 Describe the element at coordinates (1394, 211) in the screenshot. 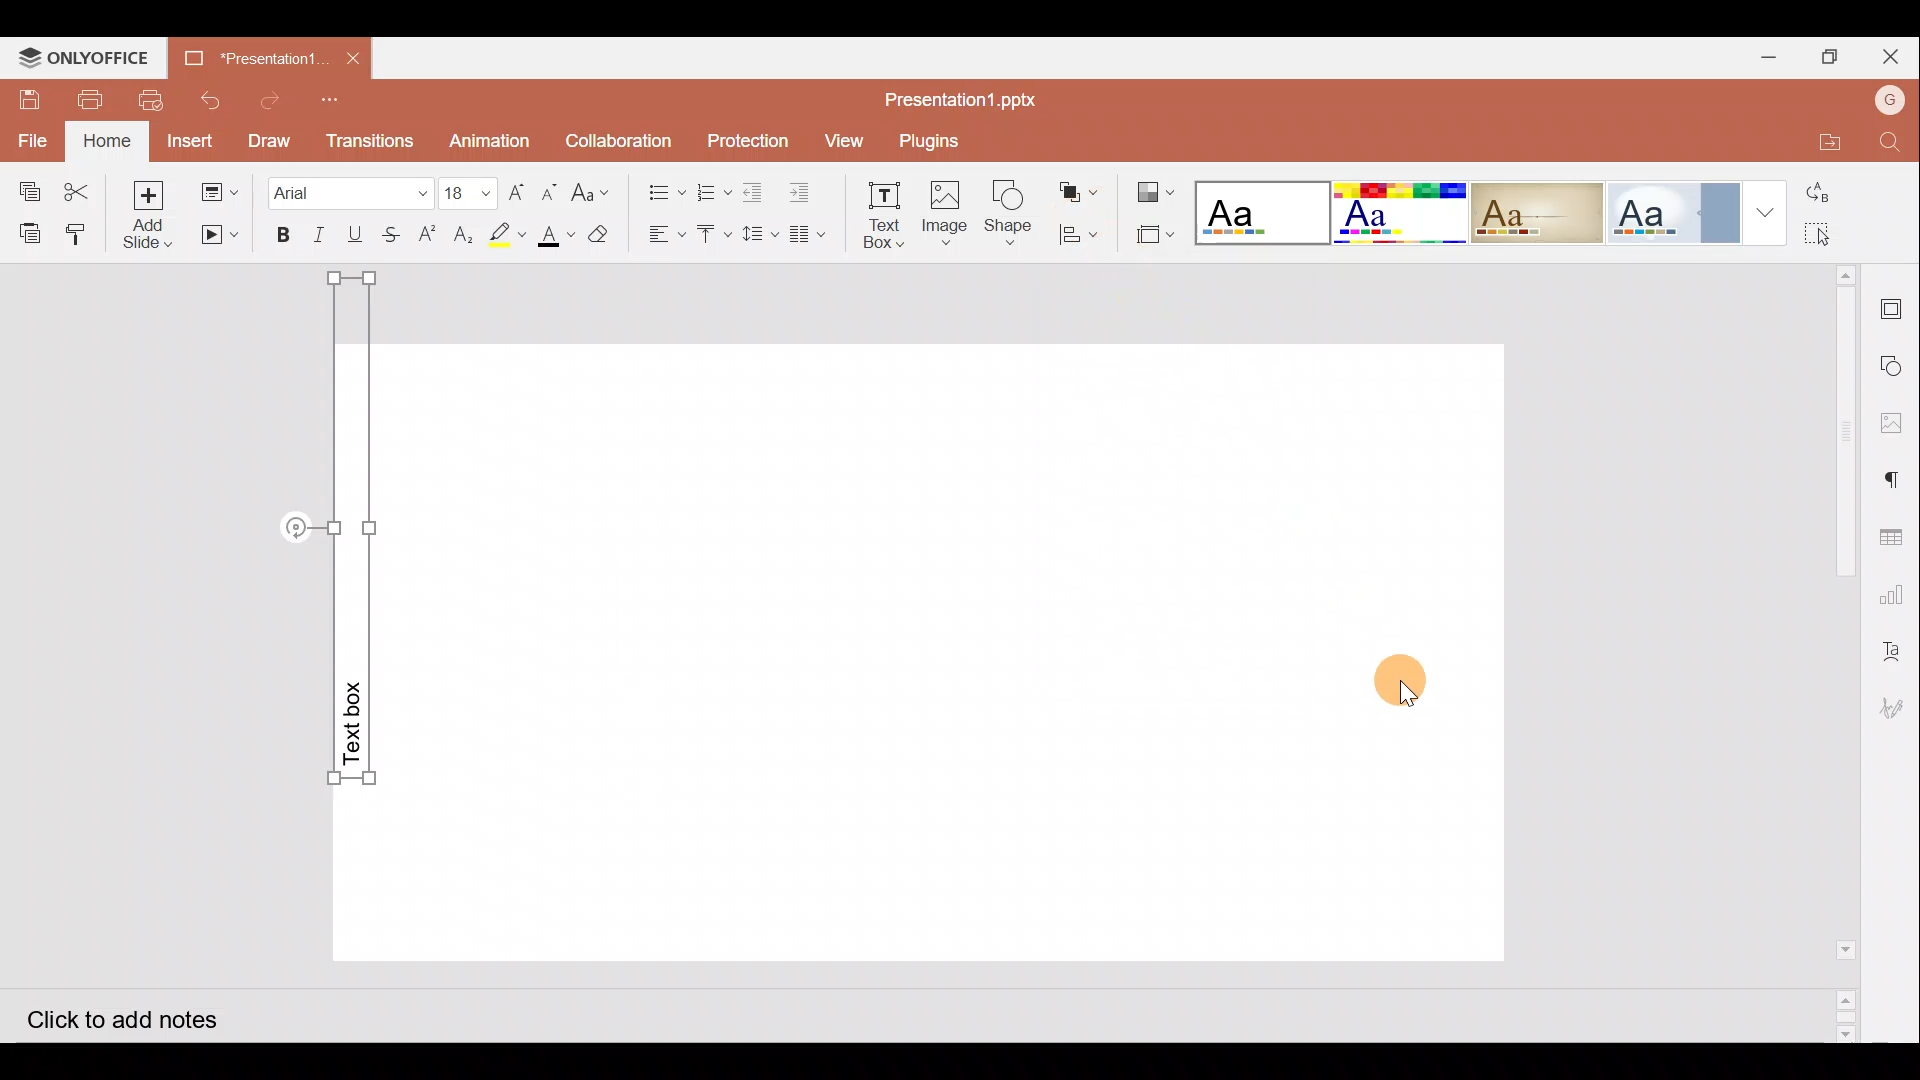

I see `Basic` at that location.